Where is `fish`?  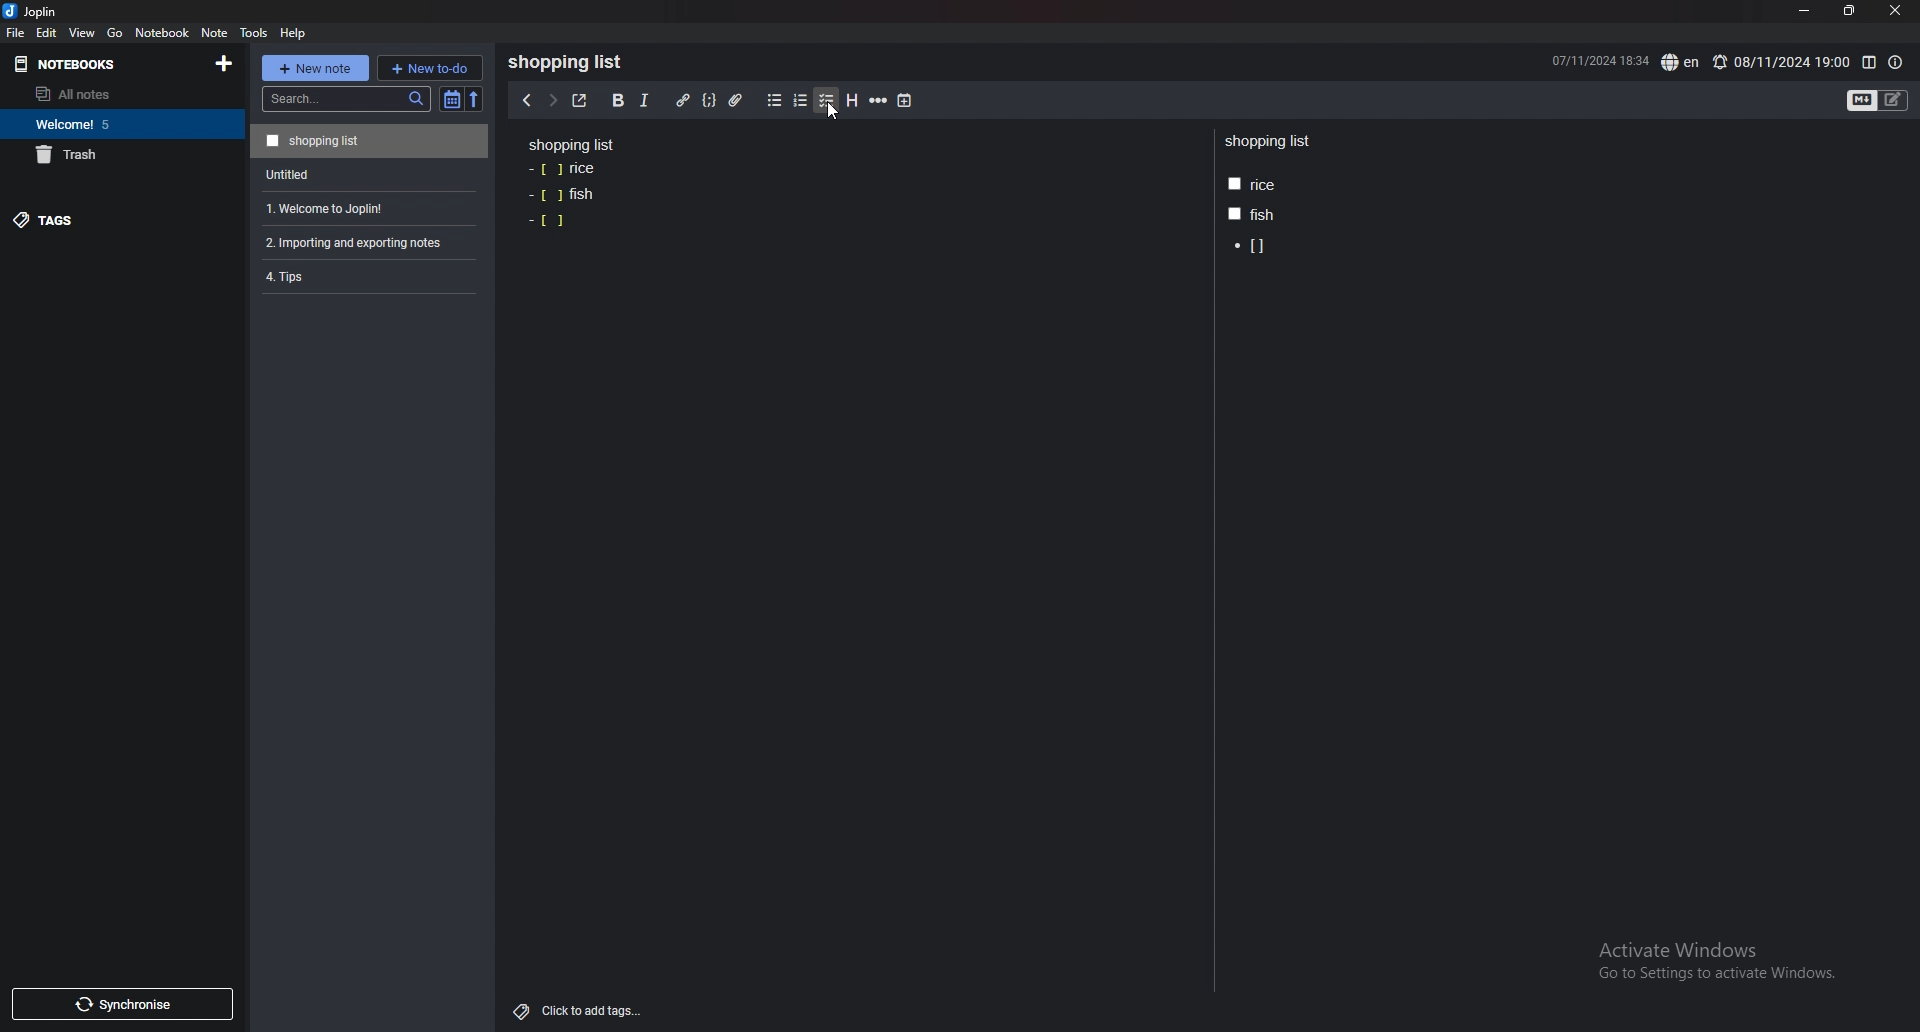 fish is located at coordinates (1250, 214).